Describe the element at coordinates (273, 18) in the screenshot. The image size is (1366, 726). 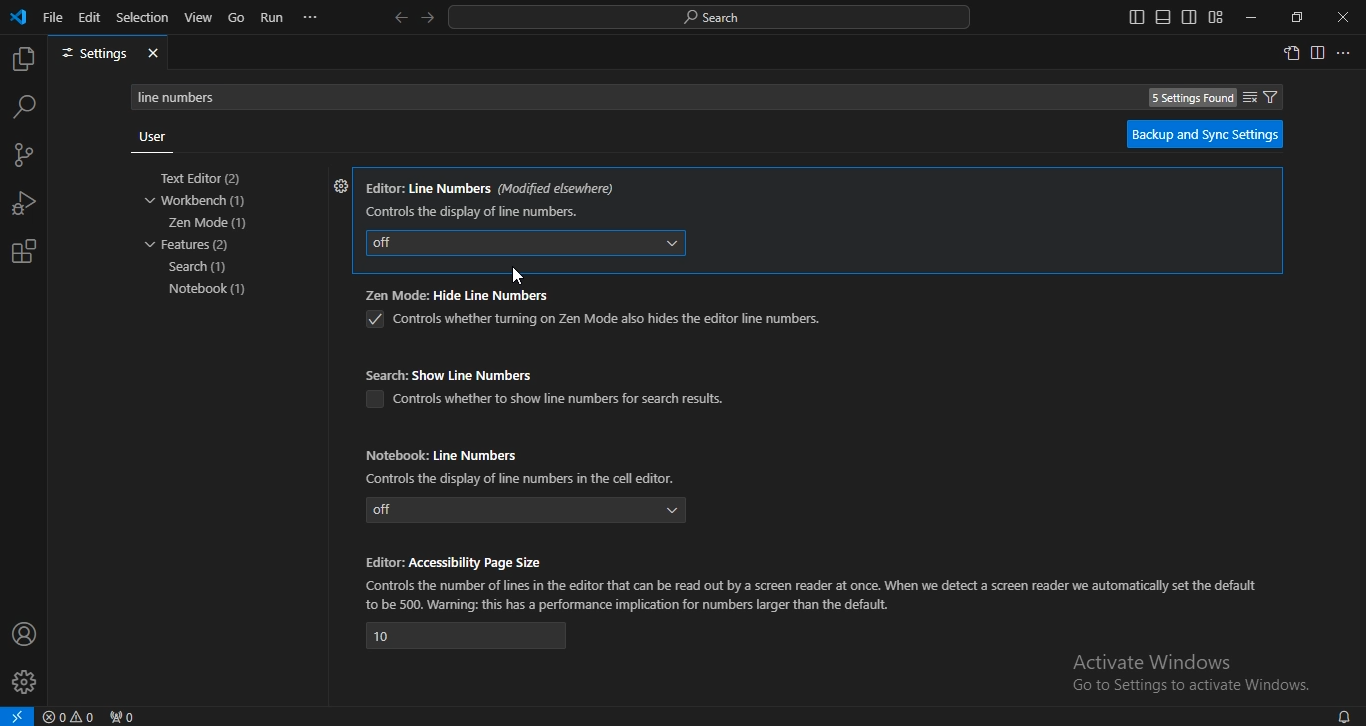
I see `run` at that location.